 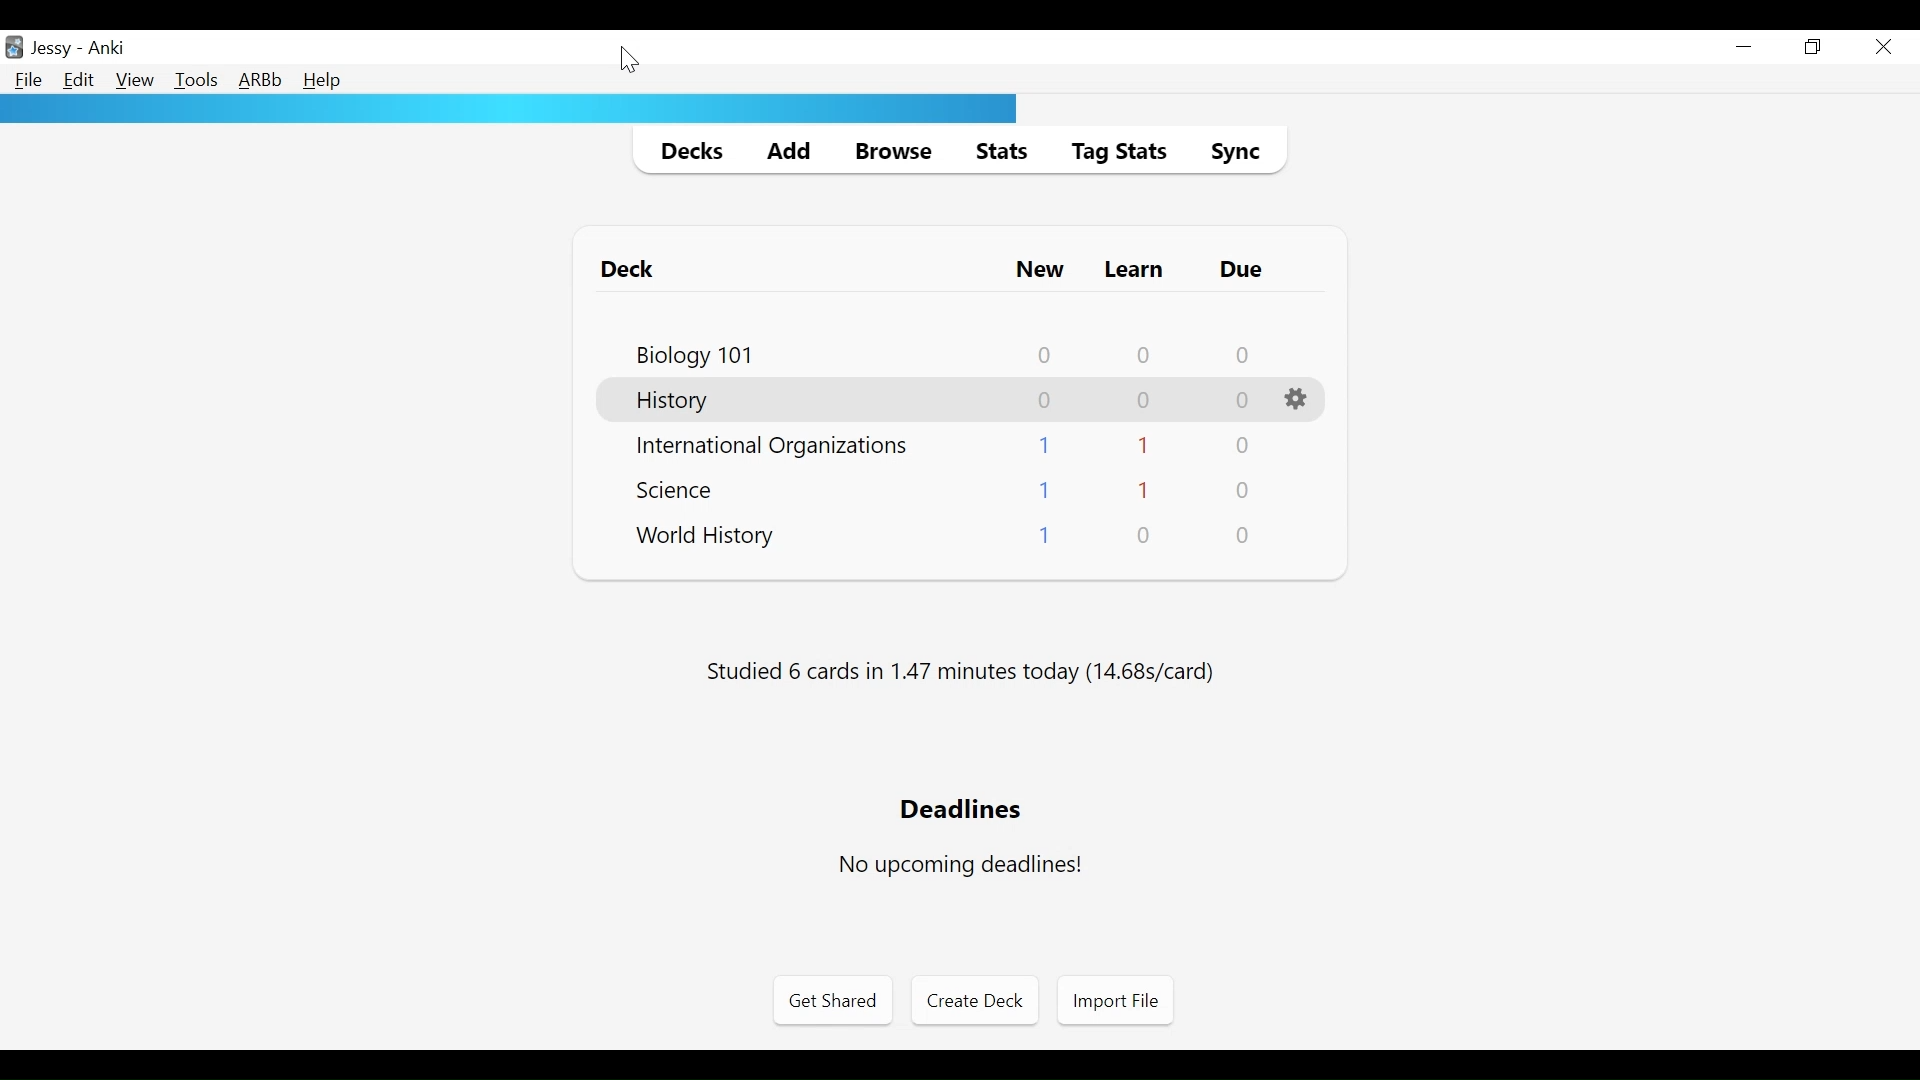 What do you see at coordinates (196, 82) in the screenshot?
I see `Tools` at bounding box center [196, 82].